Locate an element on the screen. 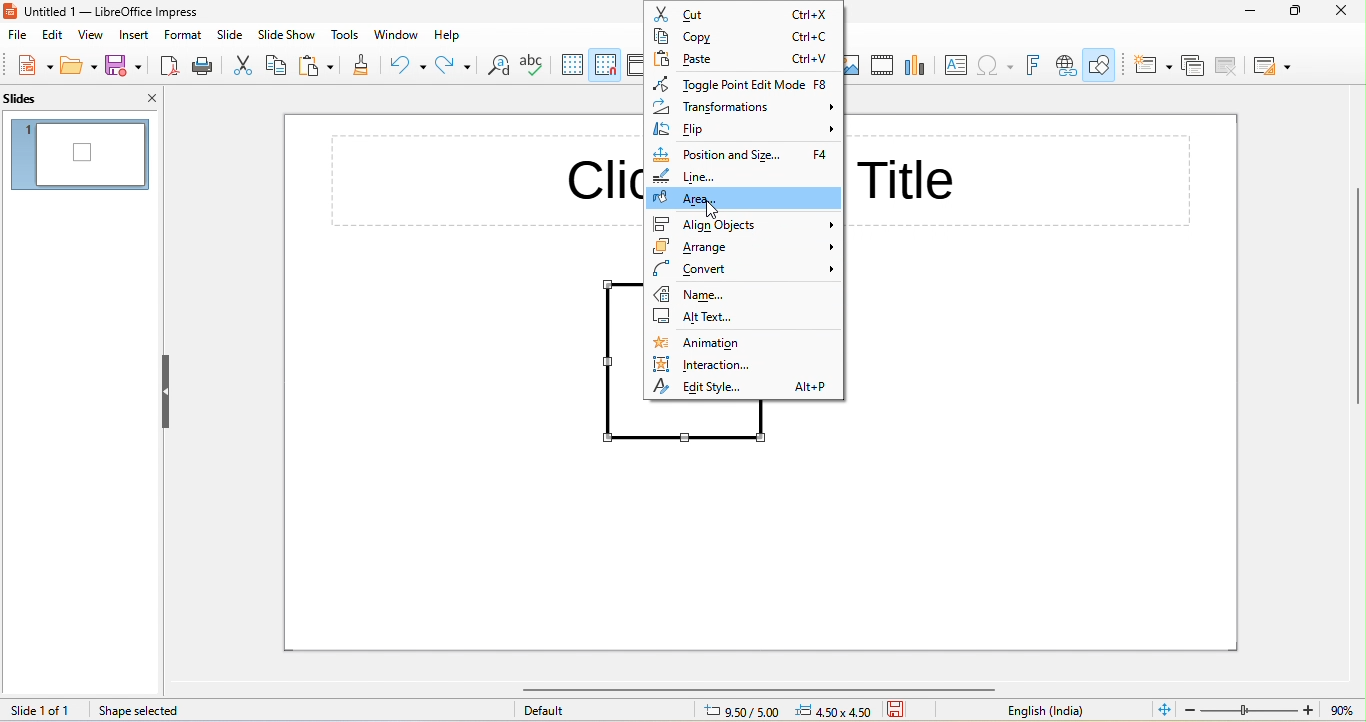  convert is located at coordinates (745, 271).